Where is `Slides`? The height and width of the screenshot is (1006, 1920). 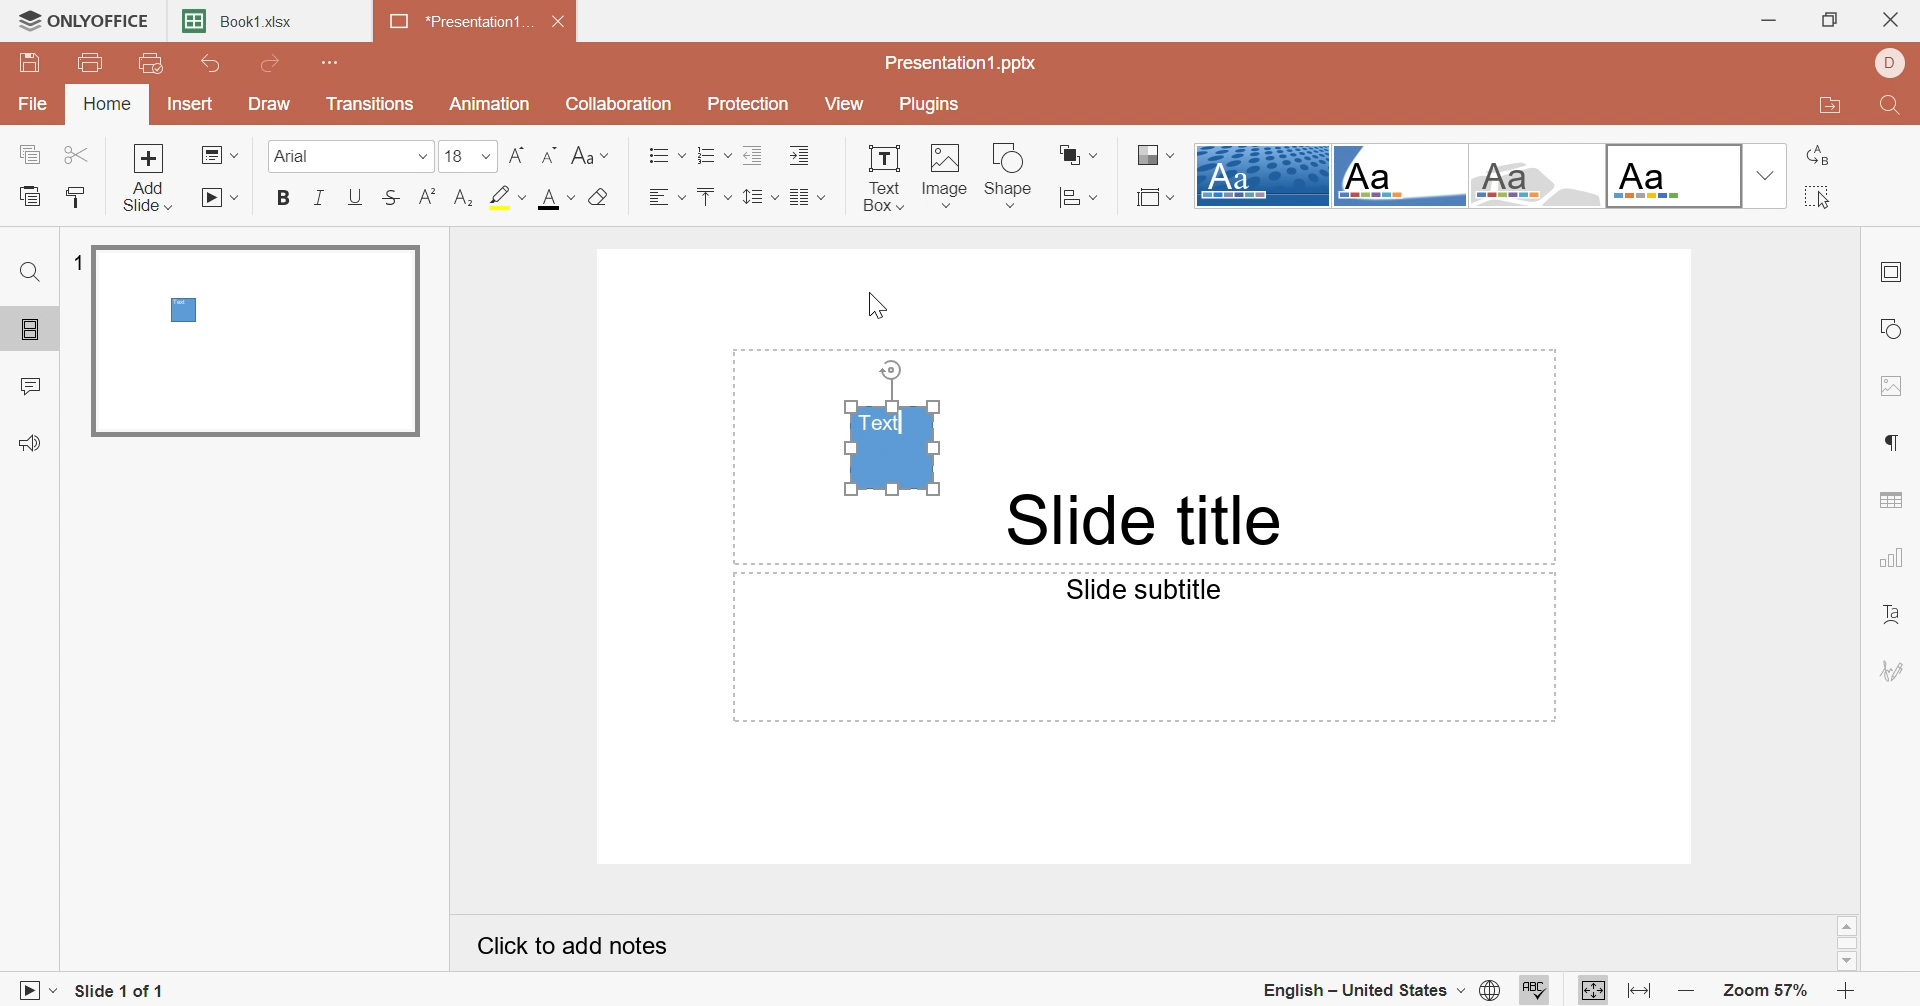 Slides is located at coordinates (33, 331).